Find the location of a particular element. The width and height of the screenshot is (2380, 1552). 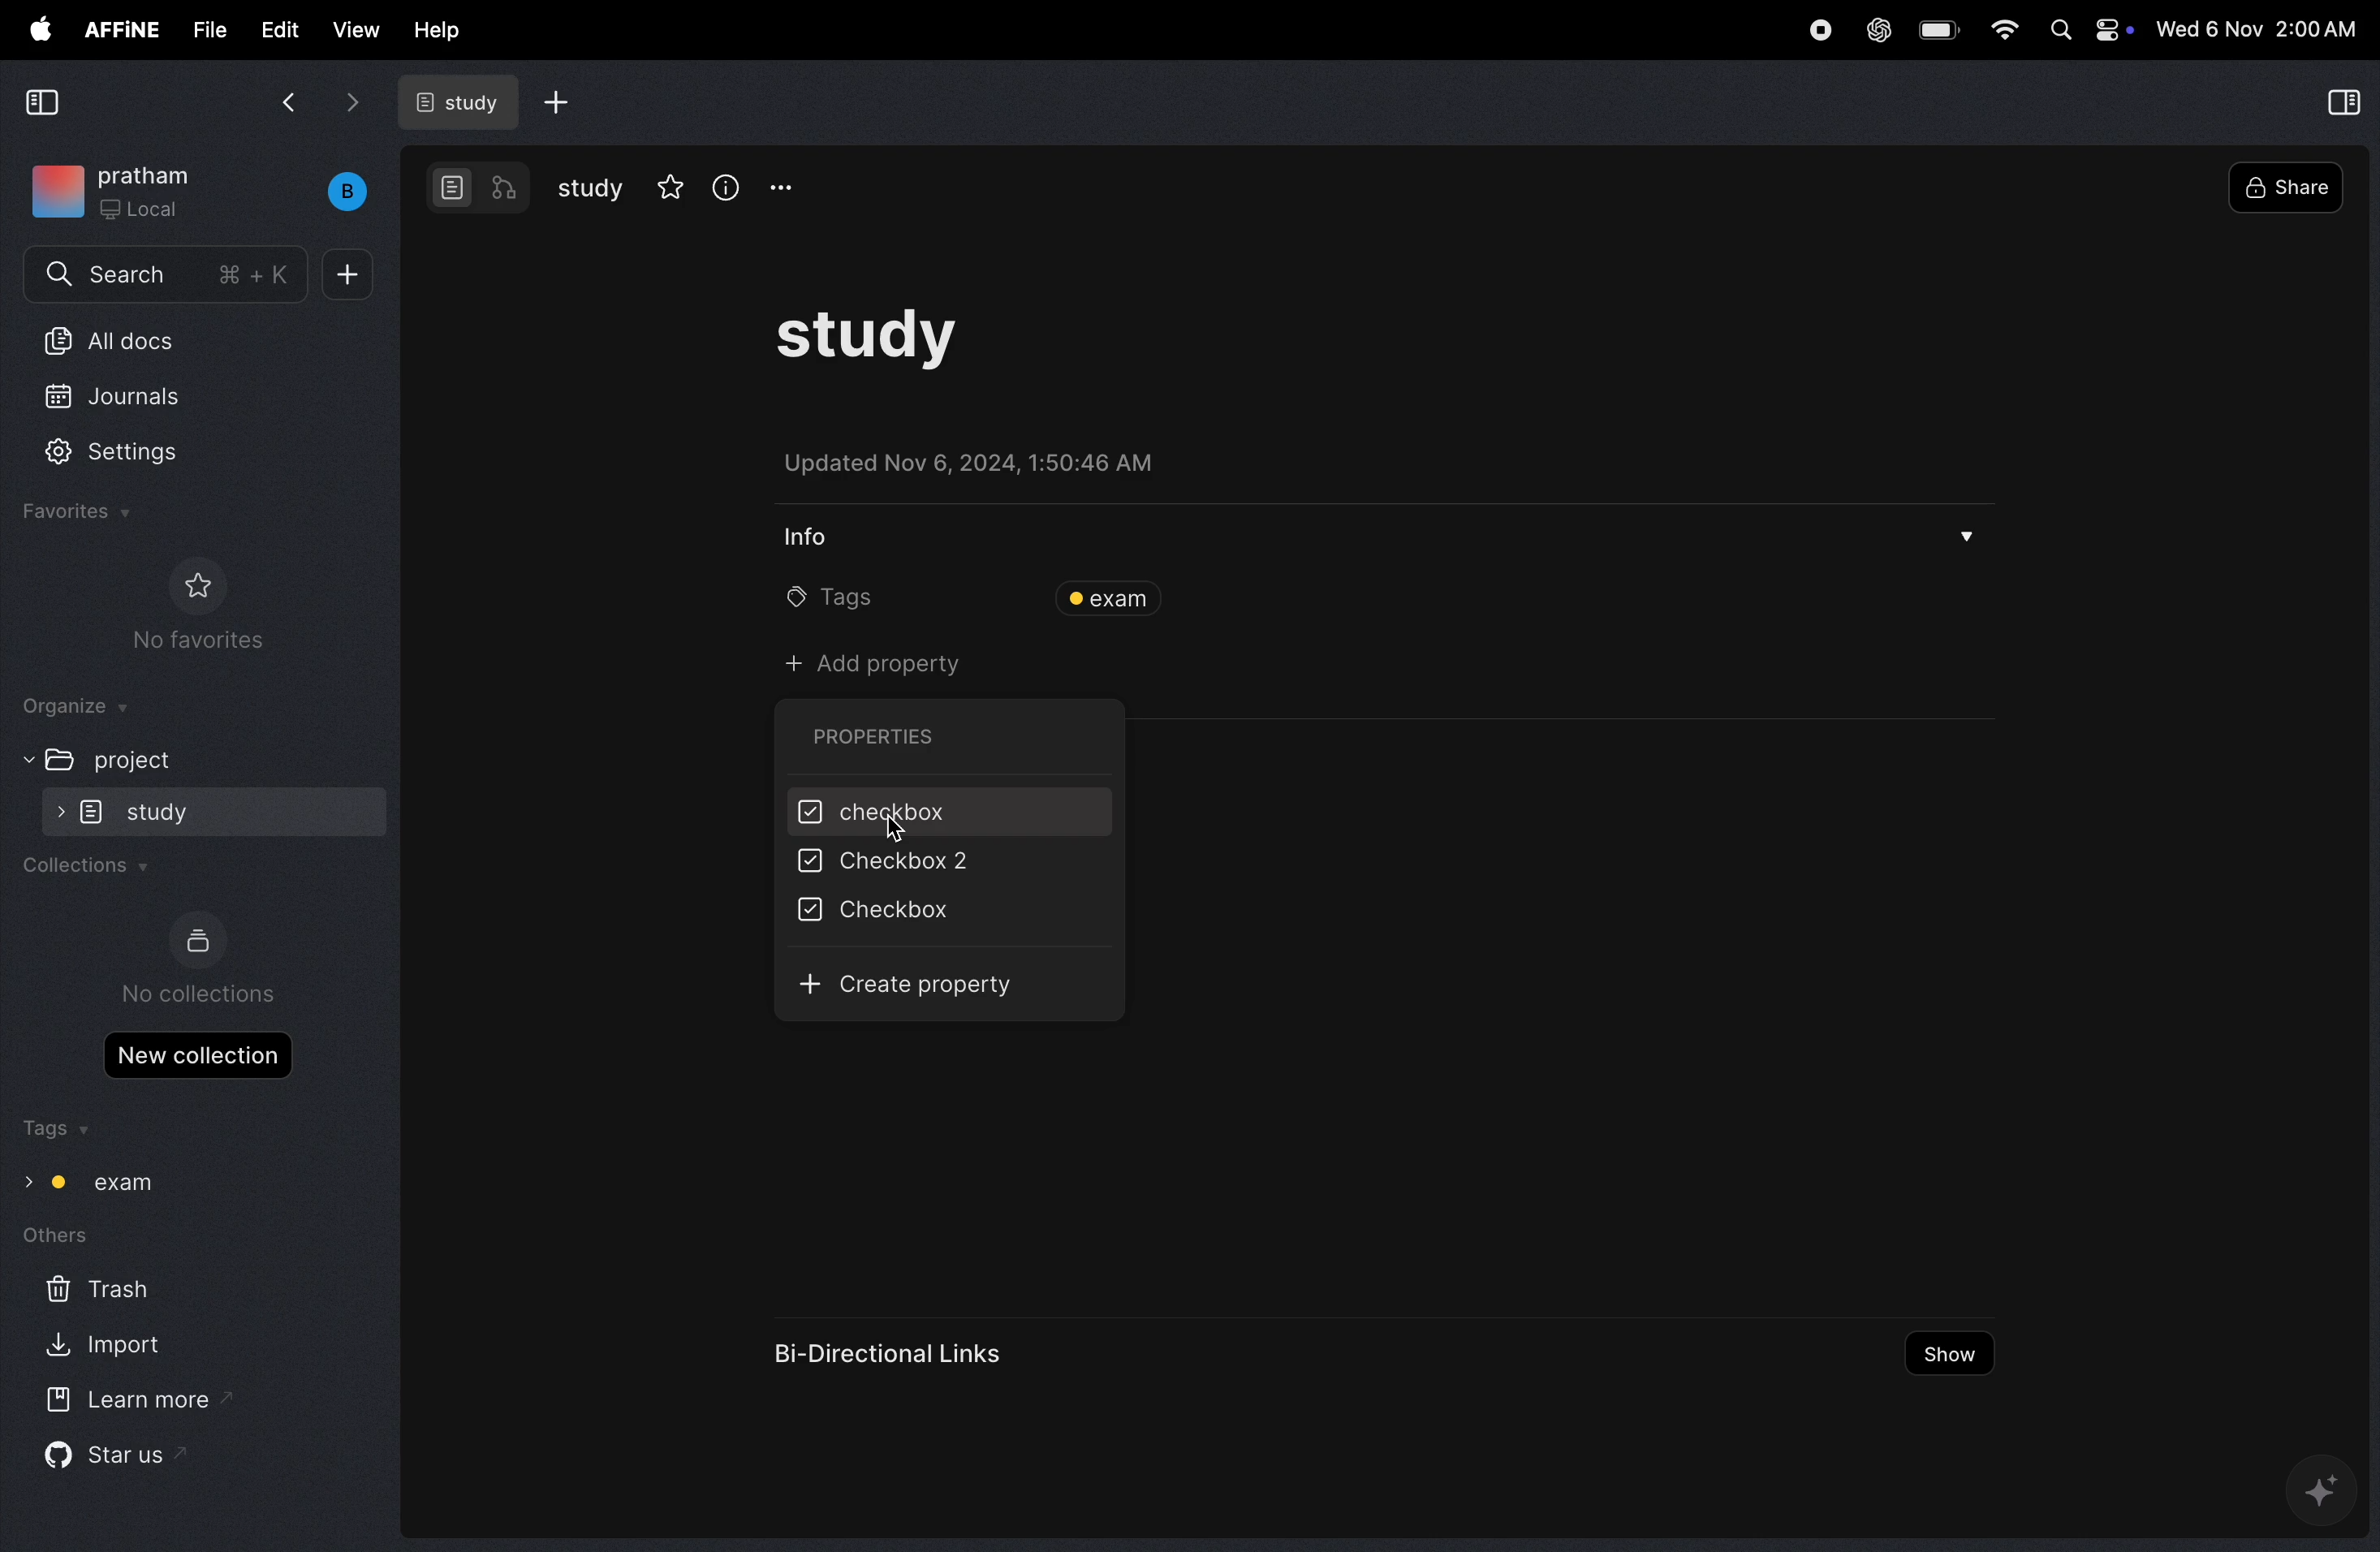

help is located at coordinates (433, 31).